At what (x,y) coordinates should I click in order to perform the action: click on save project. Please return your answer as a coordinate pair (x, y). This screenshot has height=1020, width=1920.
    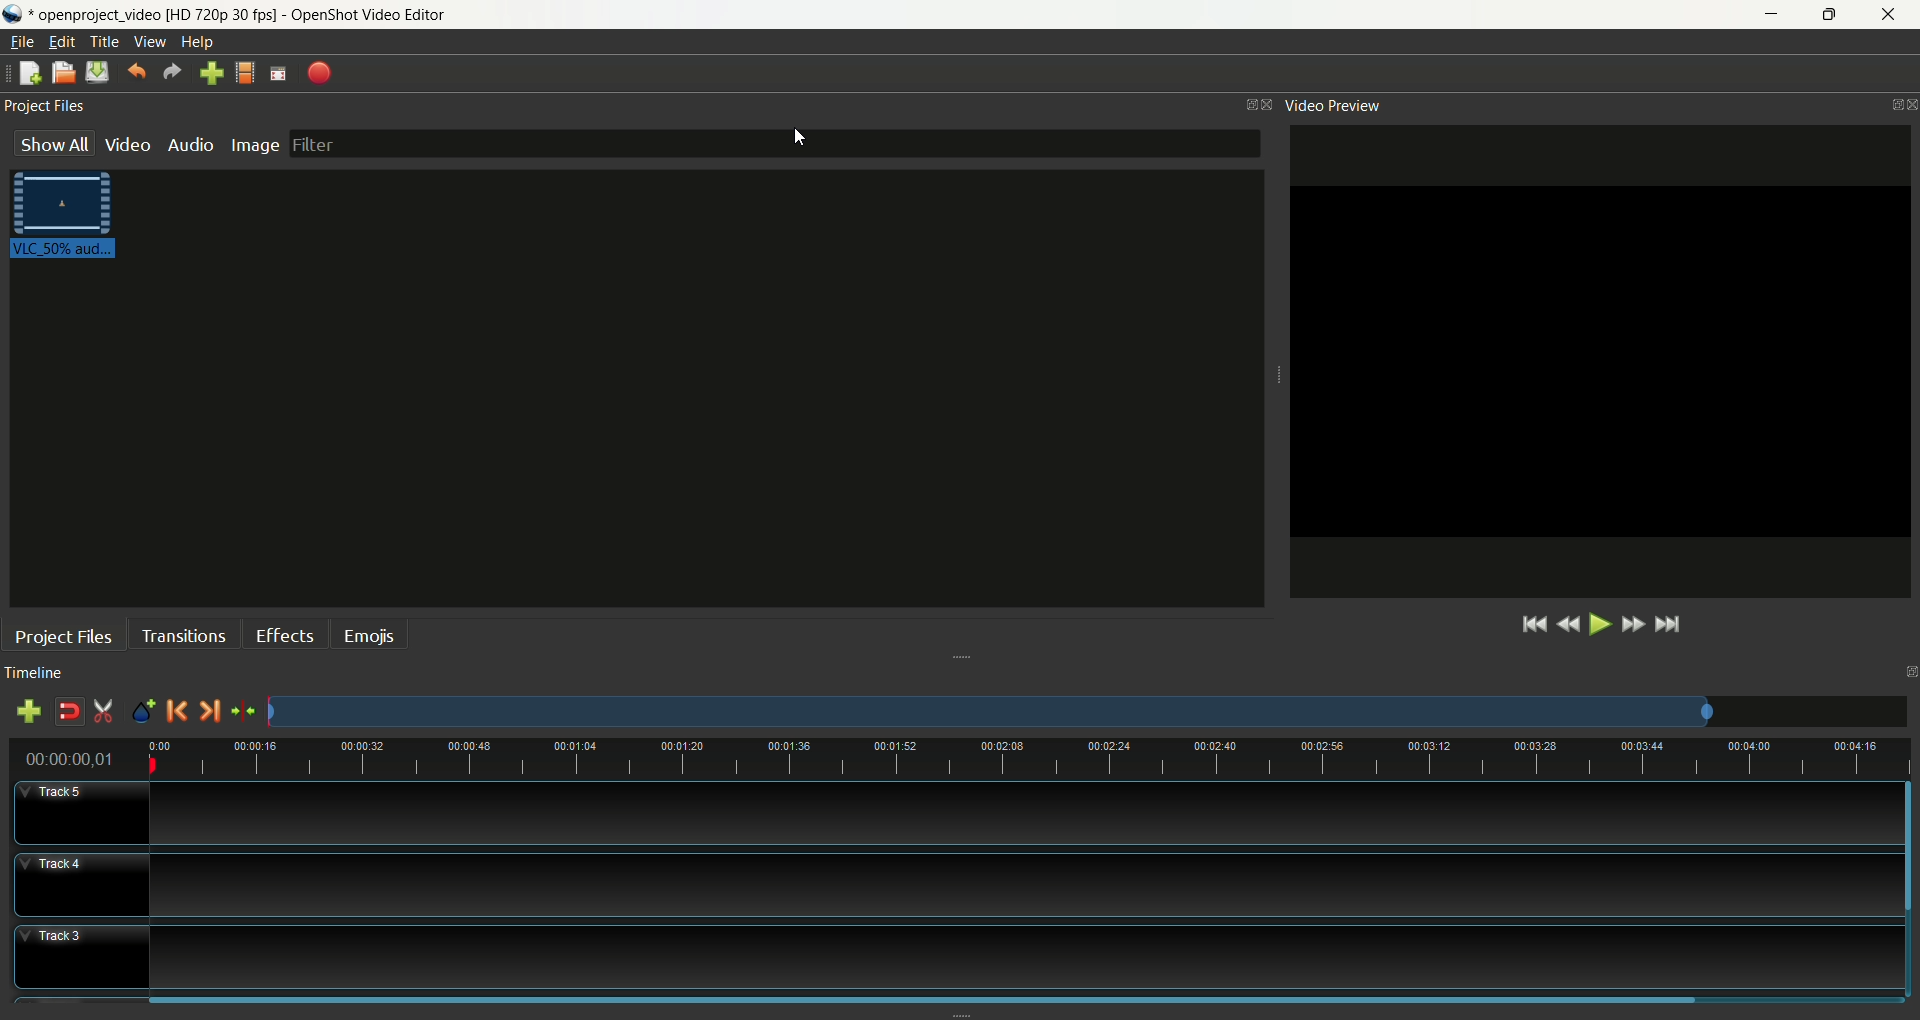
    Looking at the image, I should click on (94, 72).